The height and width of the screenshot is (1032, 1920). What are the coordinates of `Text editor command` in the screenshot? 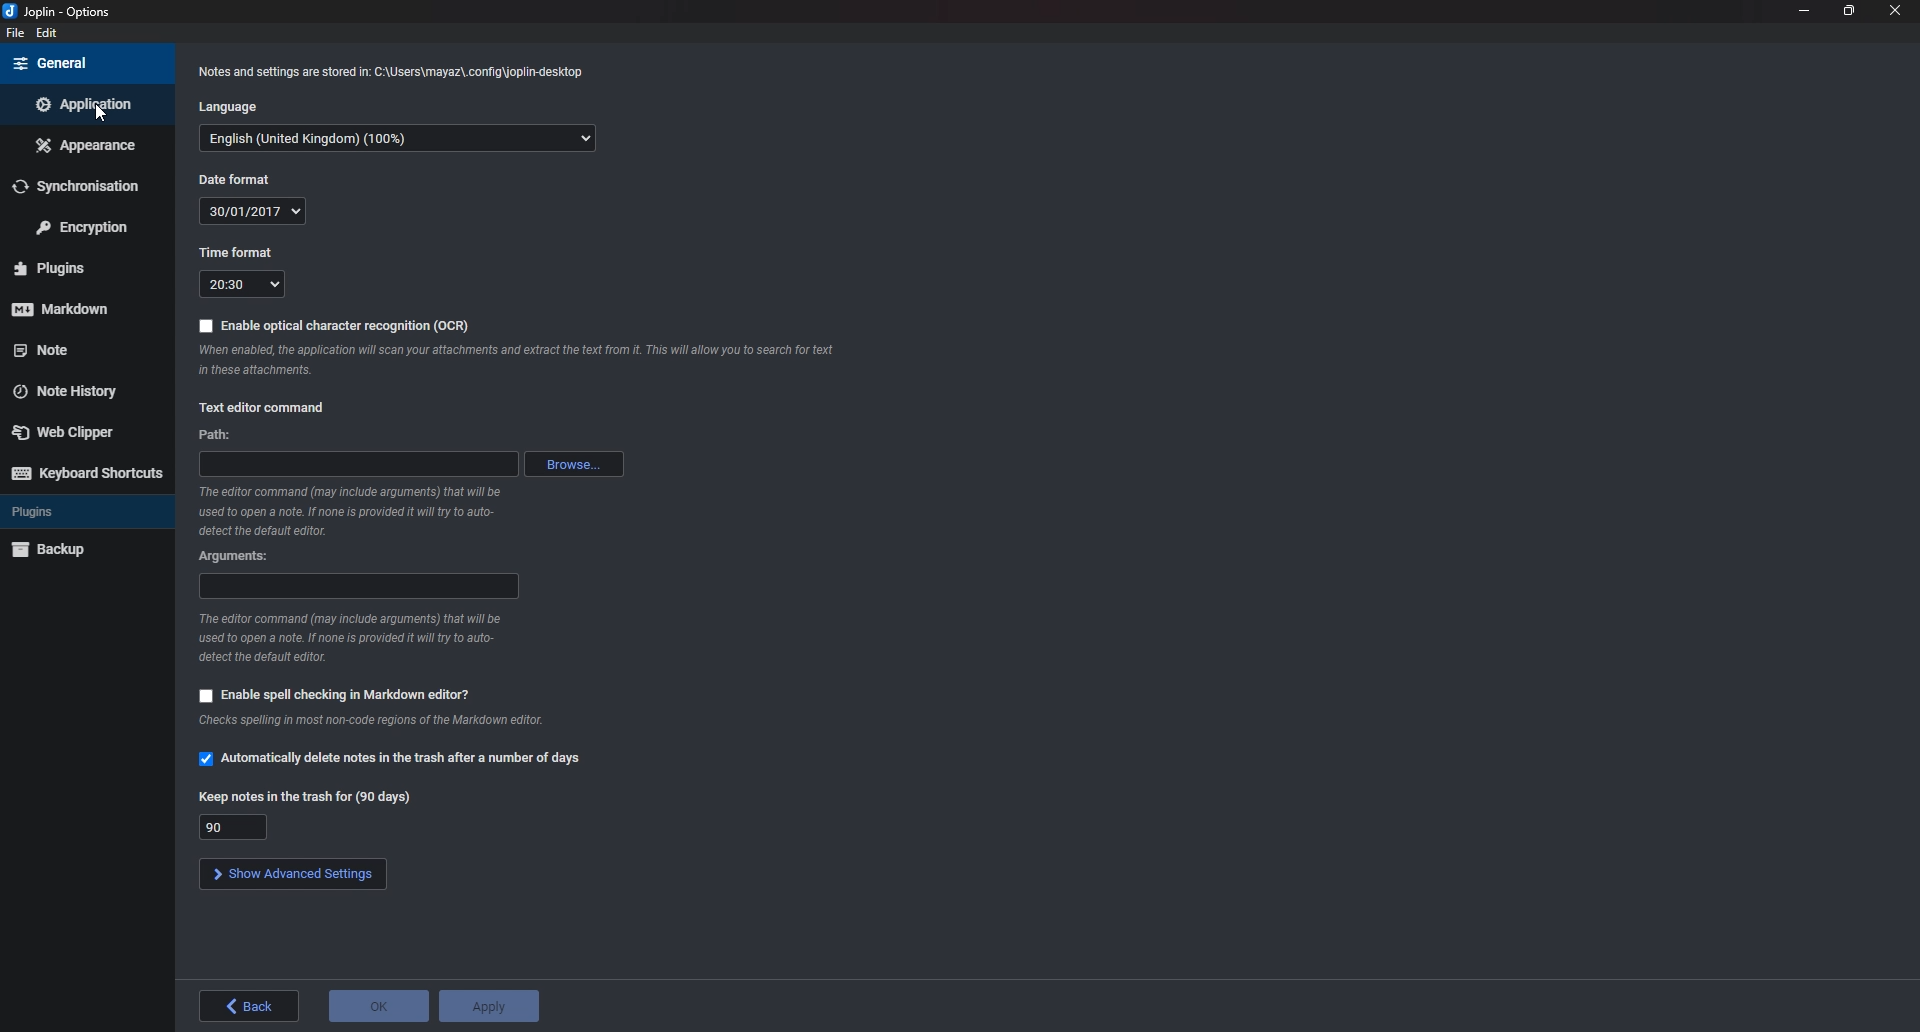 It's located at (265, 408).